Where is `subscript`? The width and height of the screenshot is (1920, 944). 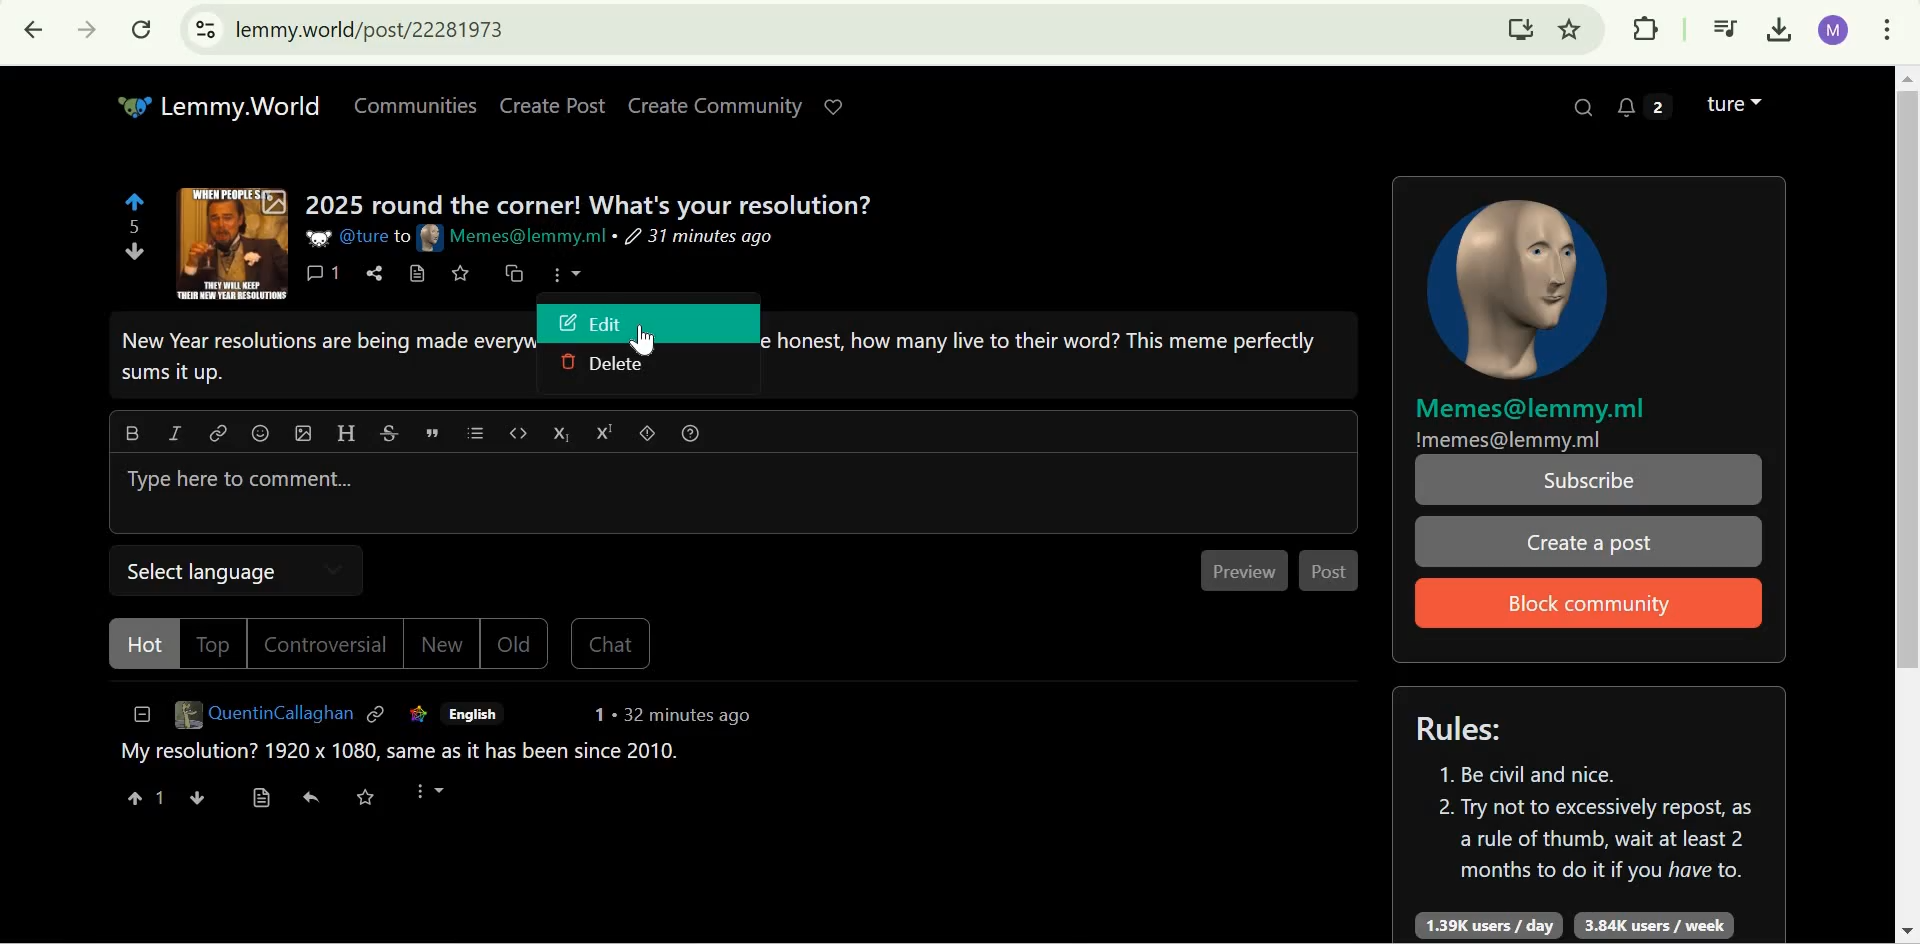 subscript is located at coordinates (563, 431).